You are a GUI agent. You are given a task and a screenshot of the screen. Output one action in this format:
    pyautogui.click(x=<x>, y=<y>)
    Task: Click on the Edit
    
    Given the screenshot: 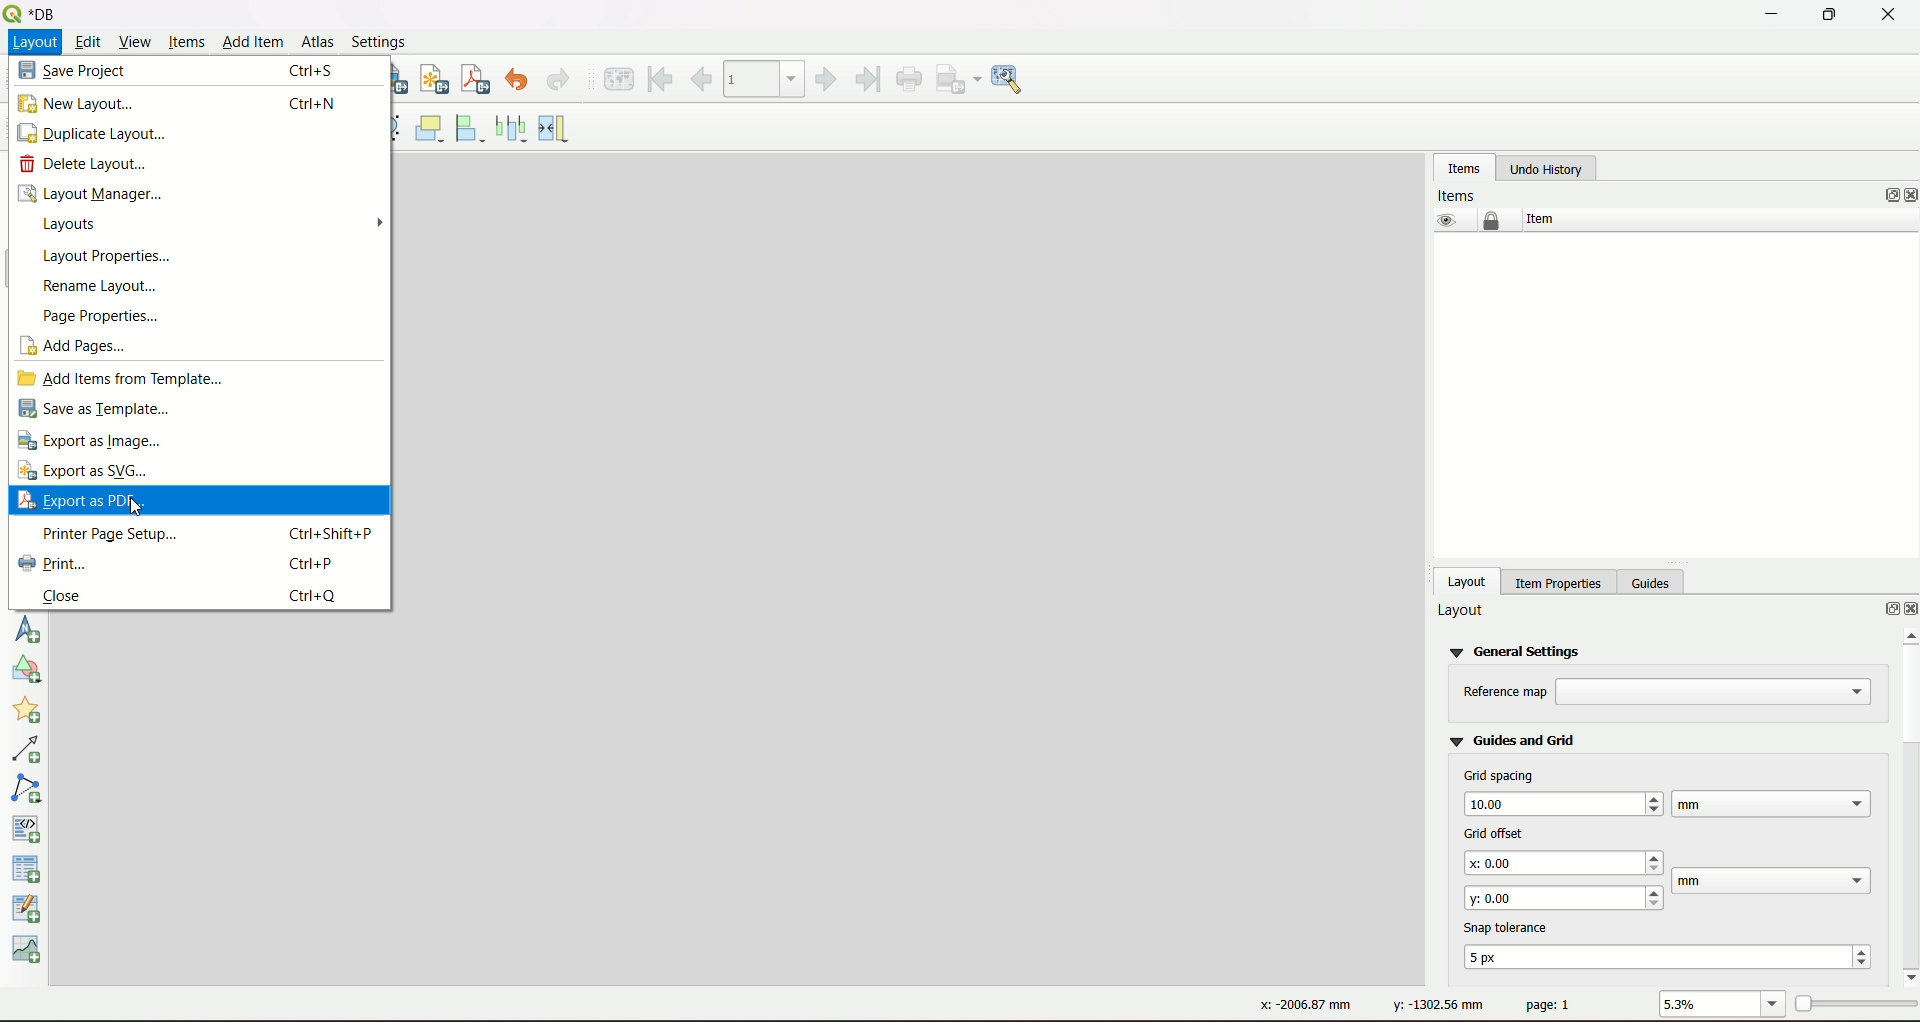 What is the action you would take?
    pyautogui.click(x=88, y=44)
    